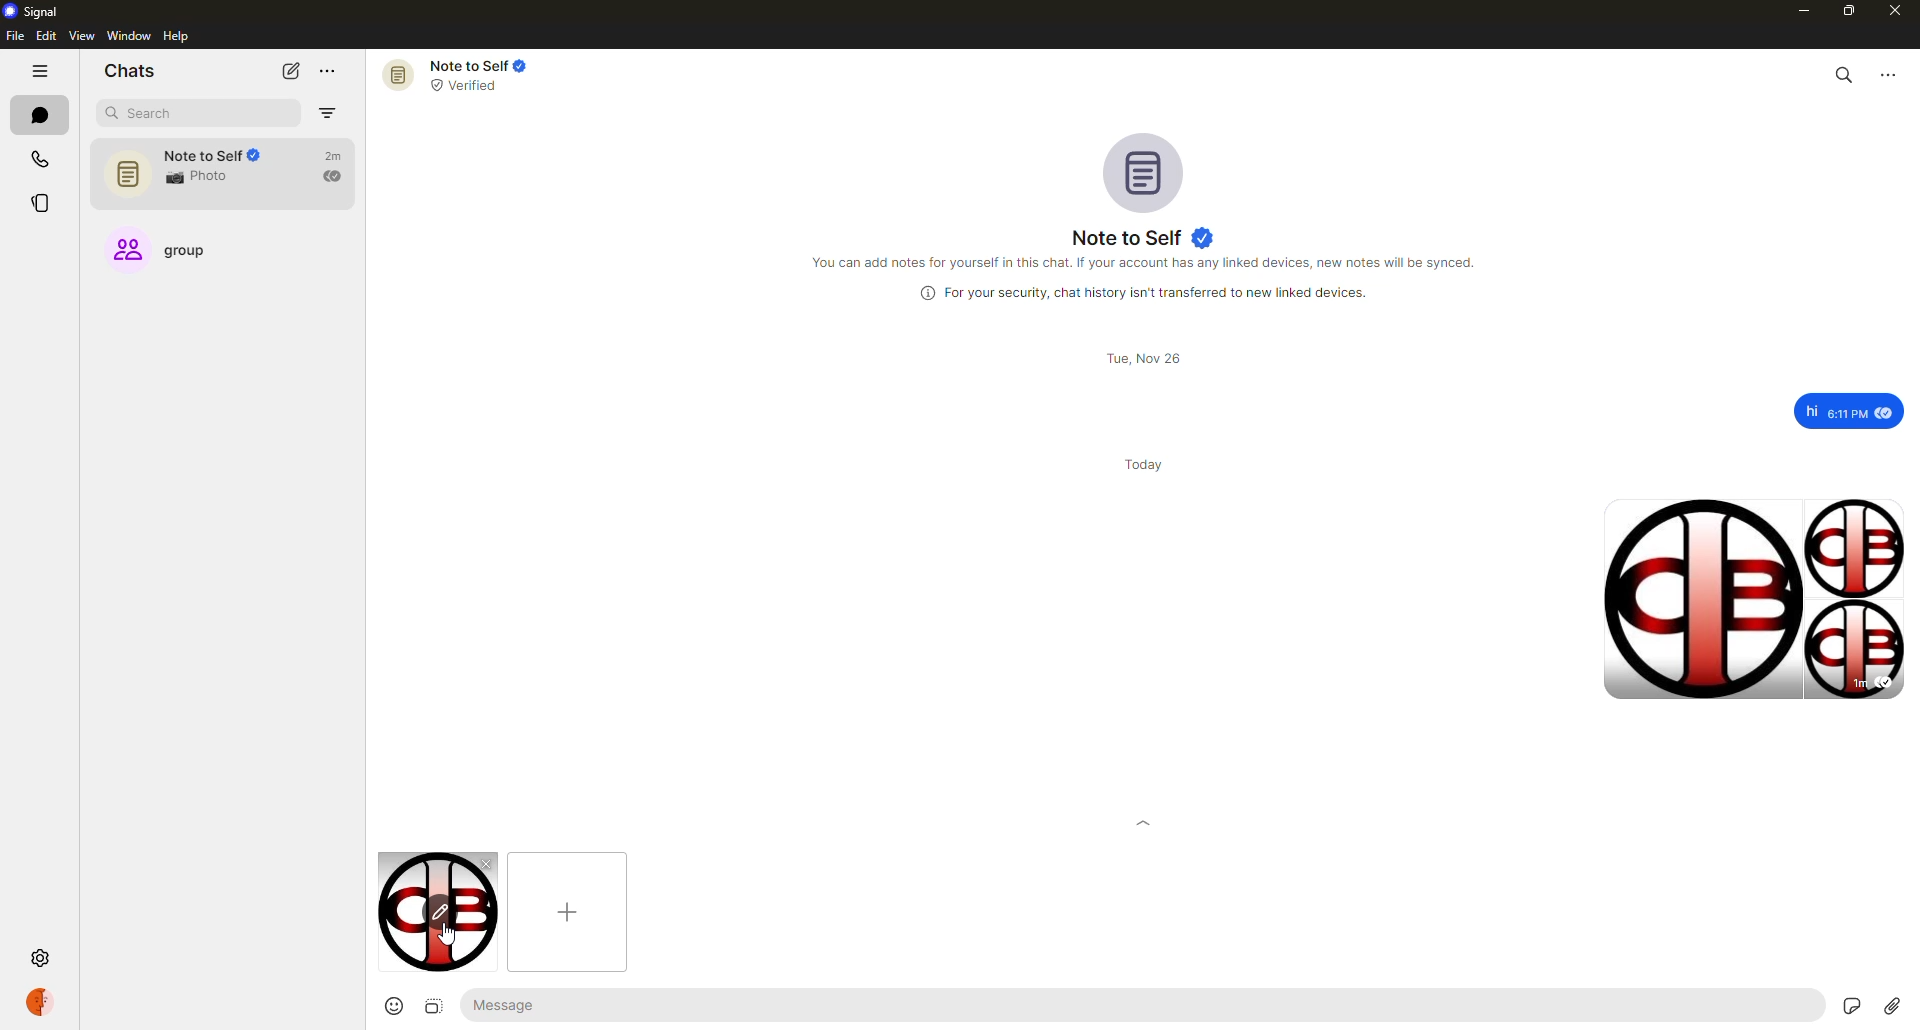 This screenshot has height=1030, width=1920. I want to click on stickers, so click(1848, 1004).